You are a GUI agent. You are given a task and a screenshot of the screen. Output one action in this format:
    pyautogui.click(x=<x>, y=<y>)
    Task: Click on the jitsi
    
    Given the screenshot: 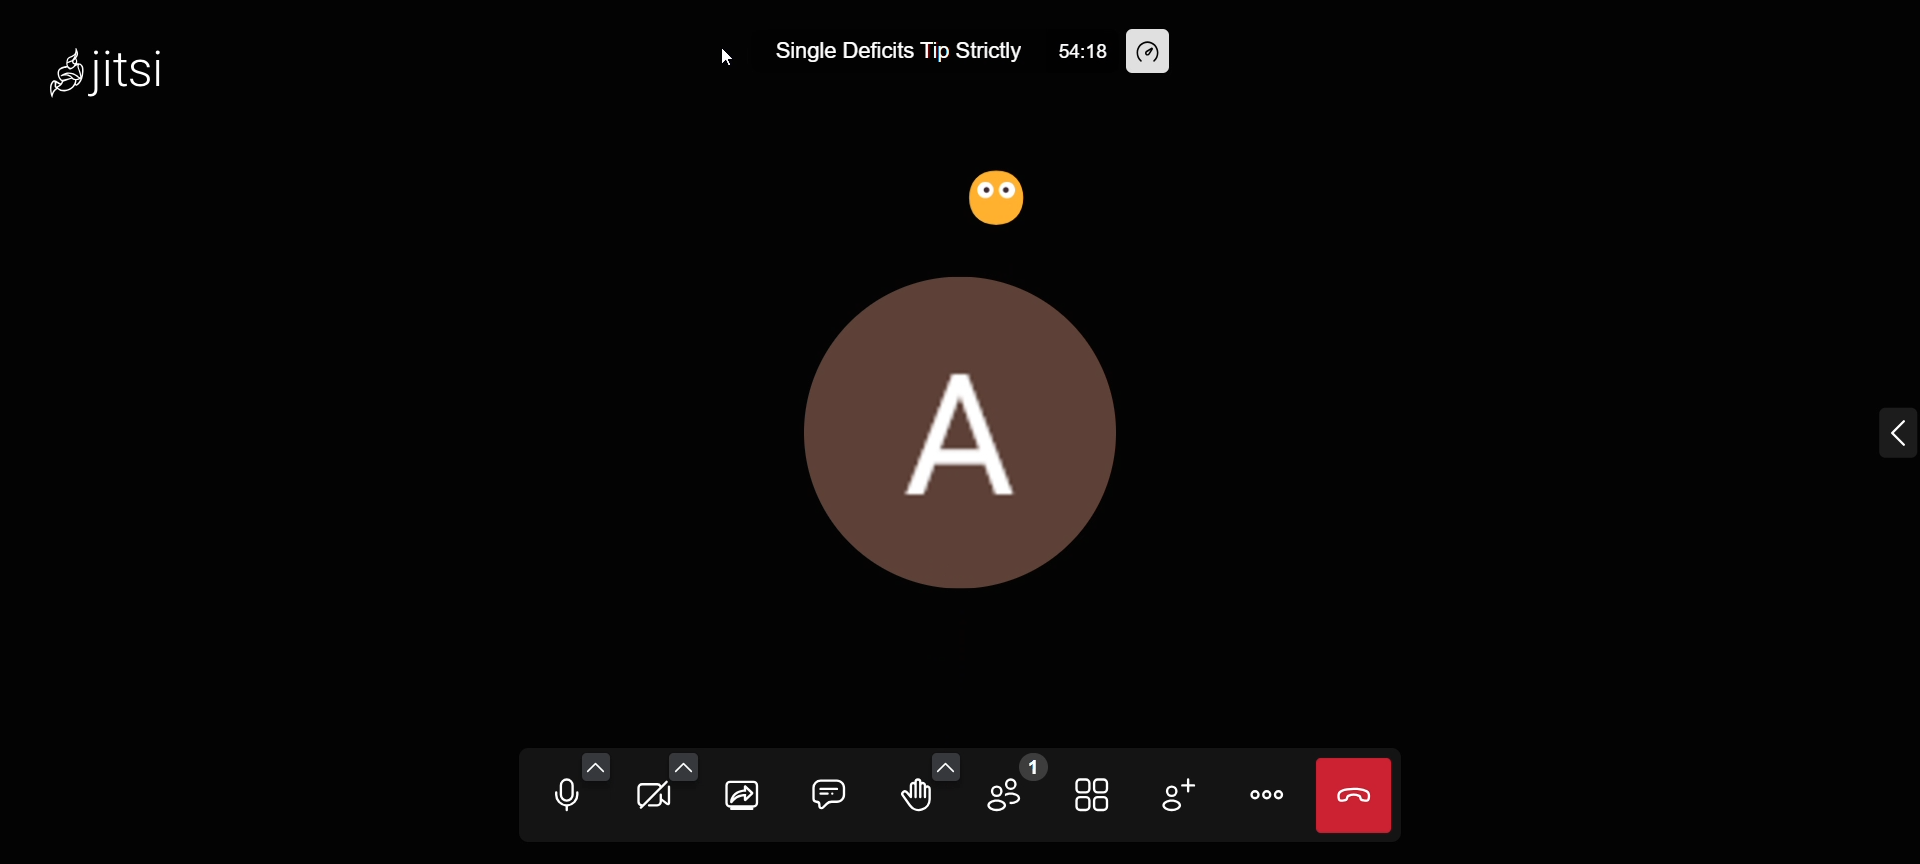 What is the action you would take?
    pyautogui.click(x=101, y=76)
    